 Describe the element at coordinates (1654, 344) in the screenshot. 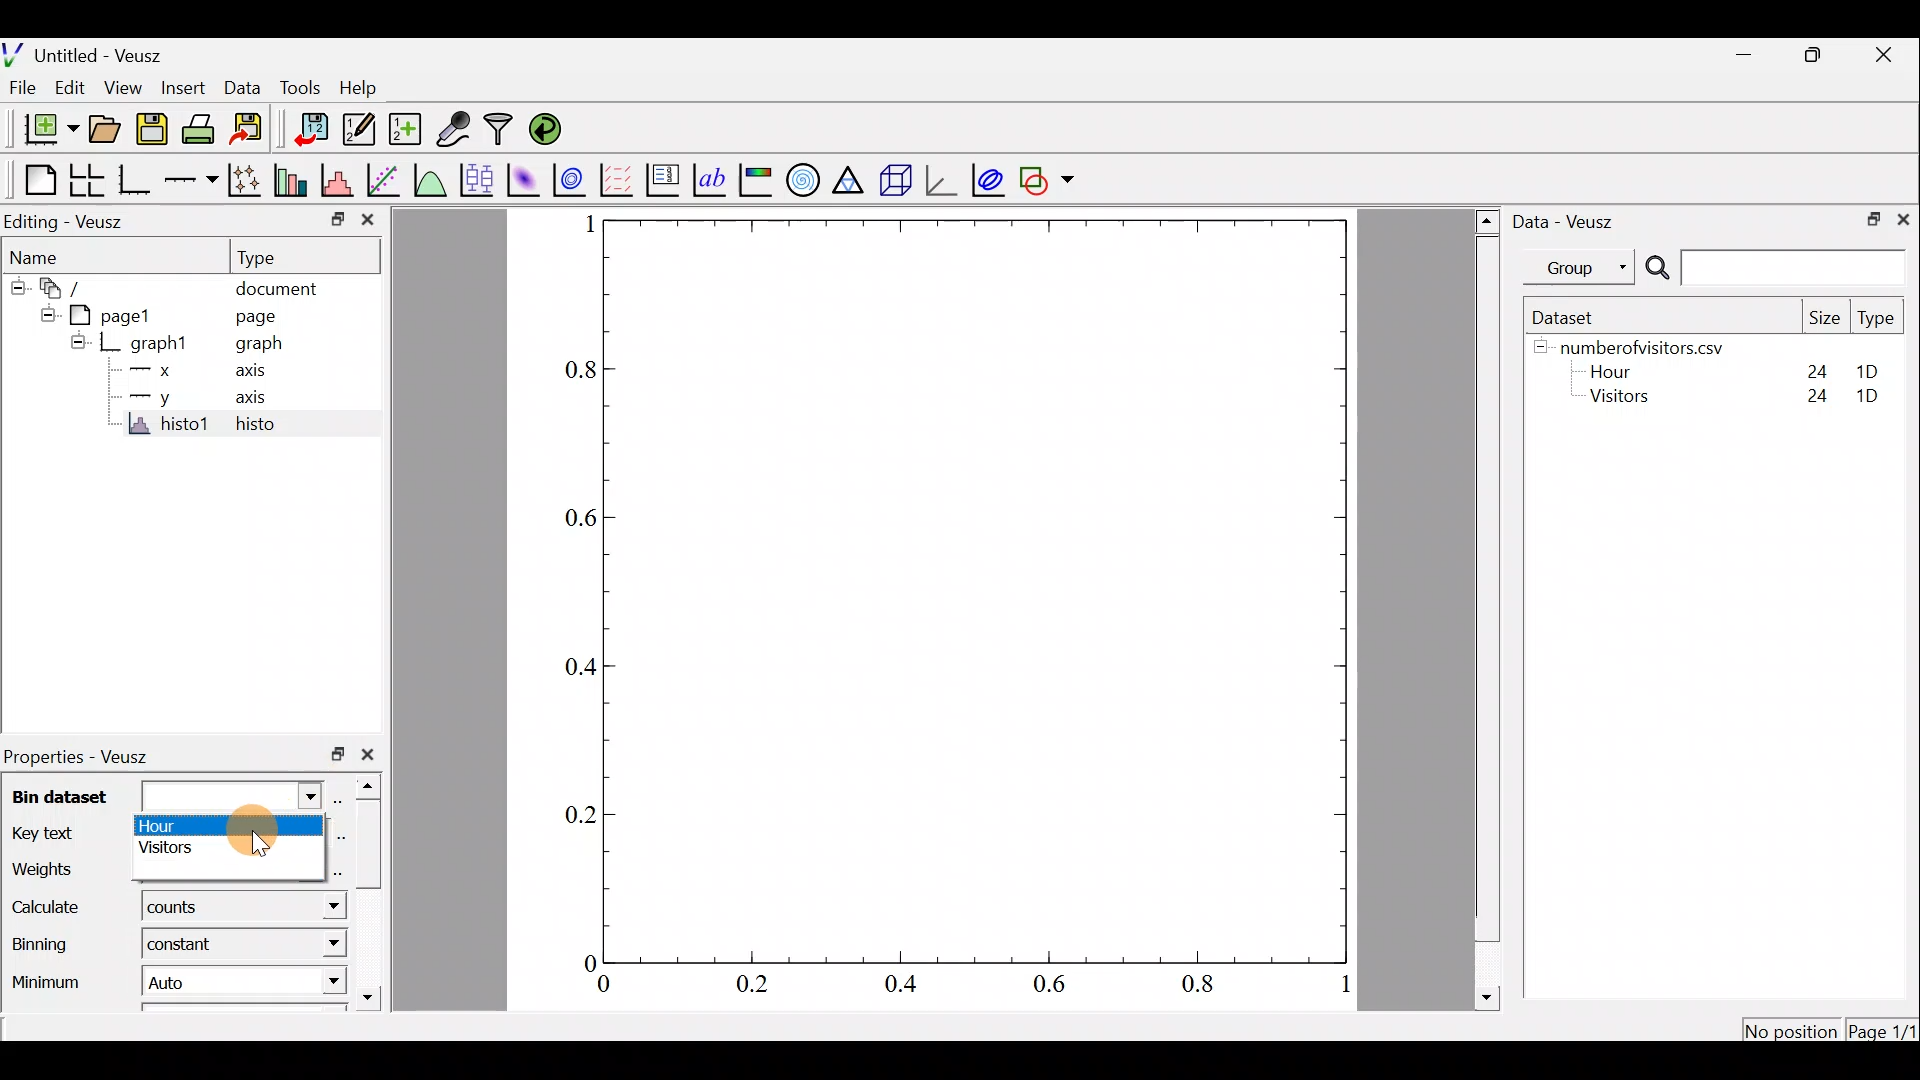

I see `numberofvisitors.csv` at that location.